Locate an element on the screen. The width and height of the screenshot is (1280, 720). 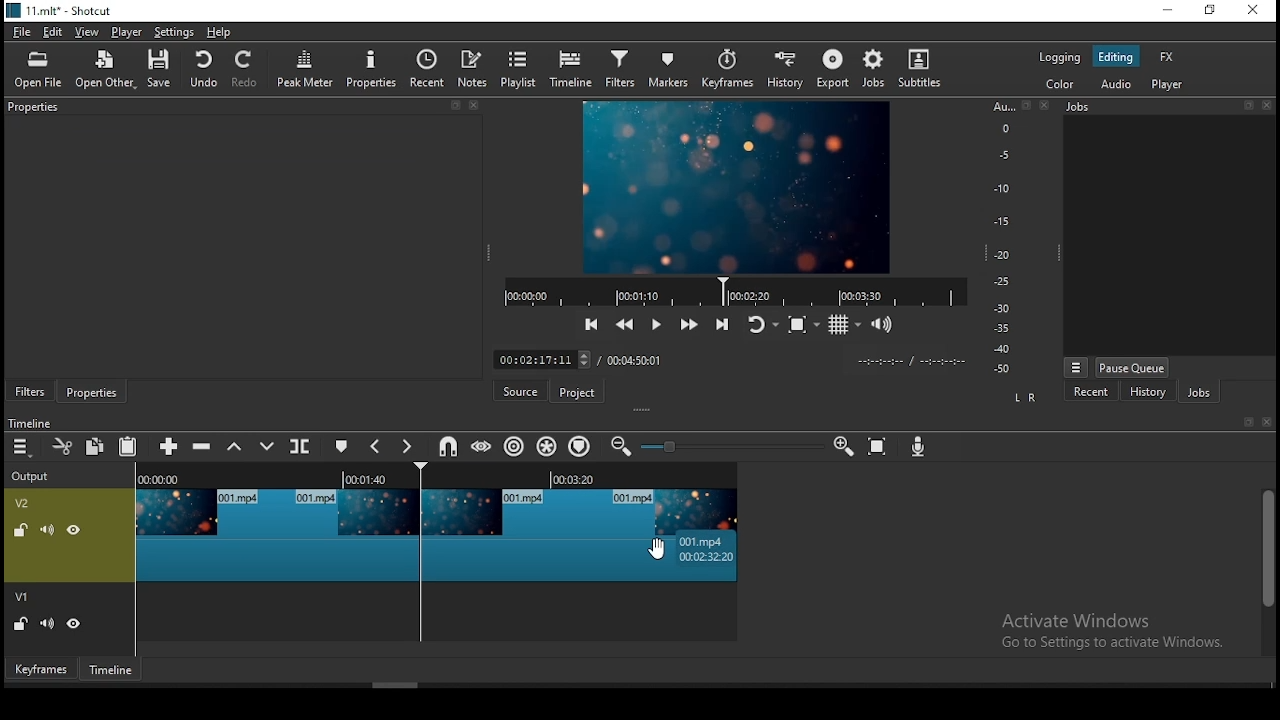
video track V2 (split) is located at coordinates (275, 534).